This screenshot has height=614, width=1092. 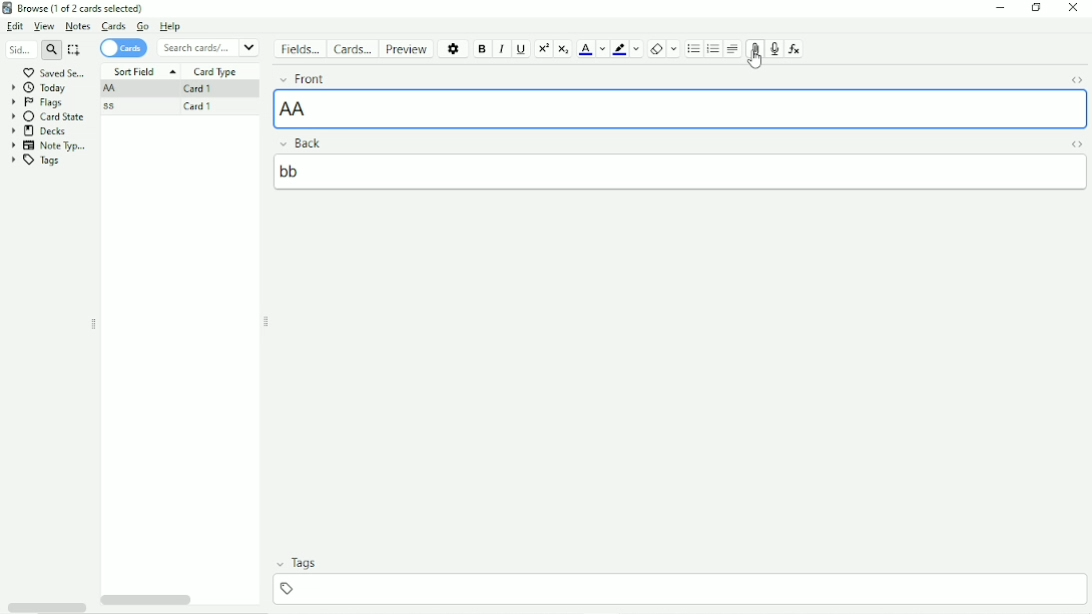 I want to click on Search , so click(x=208, y=48).